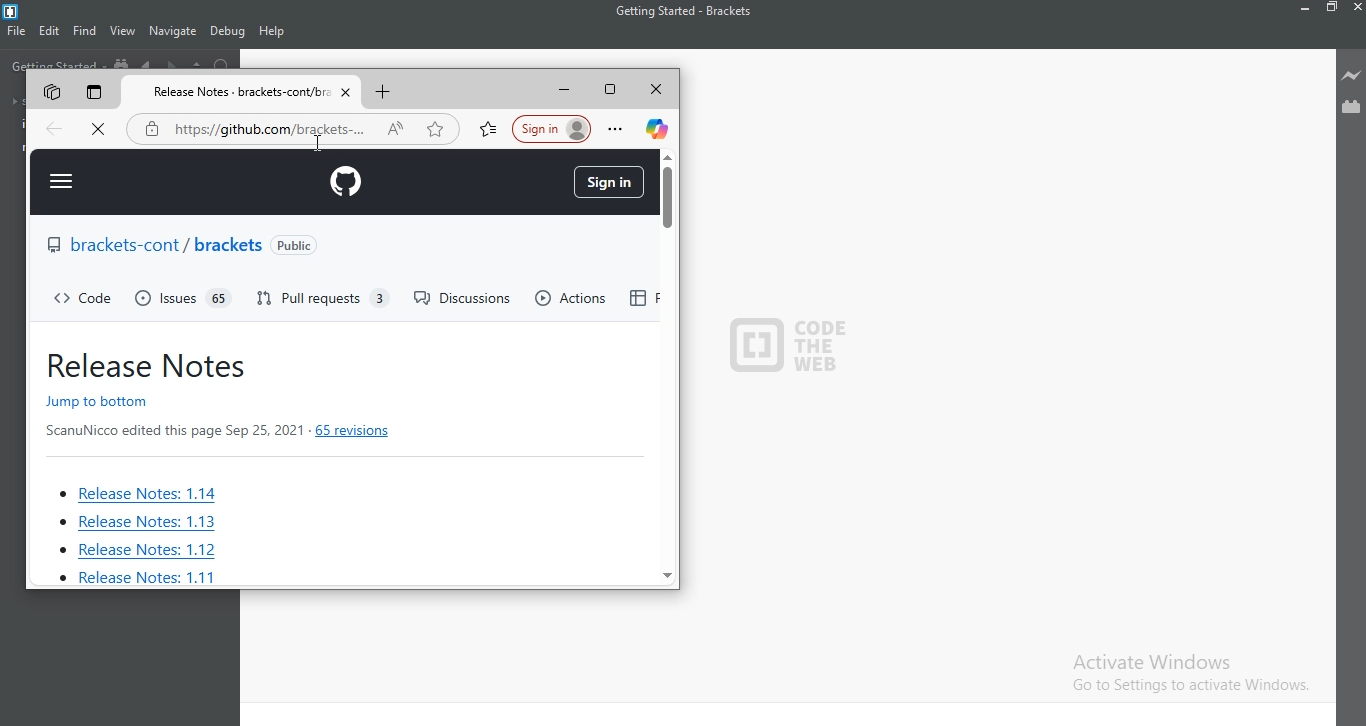 The height and width of the screenshot is (726, 1366). Describe the element at coordinates (657, 128) in the screenshot. I see `copilot` at that location.